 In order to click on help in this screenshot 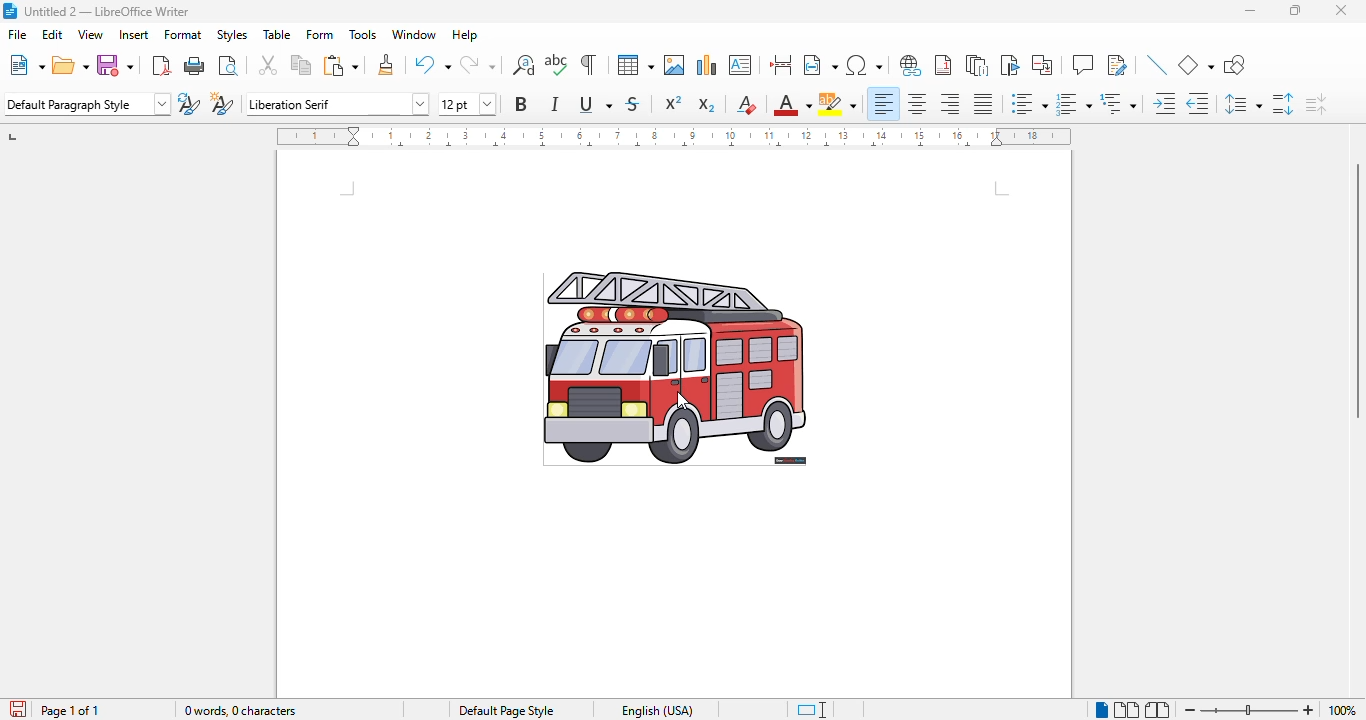, I will do `click(464, 35)`.